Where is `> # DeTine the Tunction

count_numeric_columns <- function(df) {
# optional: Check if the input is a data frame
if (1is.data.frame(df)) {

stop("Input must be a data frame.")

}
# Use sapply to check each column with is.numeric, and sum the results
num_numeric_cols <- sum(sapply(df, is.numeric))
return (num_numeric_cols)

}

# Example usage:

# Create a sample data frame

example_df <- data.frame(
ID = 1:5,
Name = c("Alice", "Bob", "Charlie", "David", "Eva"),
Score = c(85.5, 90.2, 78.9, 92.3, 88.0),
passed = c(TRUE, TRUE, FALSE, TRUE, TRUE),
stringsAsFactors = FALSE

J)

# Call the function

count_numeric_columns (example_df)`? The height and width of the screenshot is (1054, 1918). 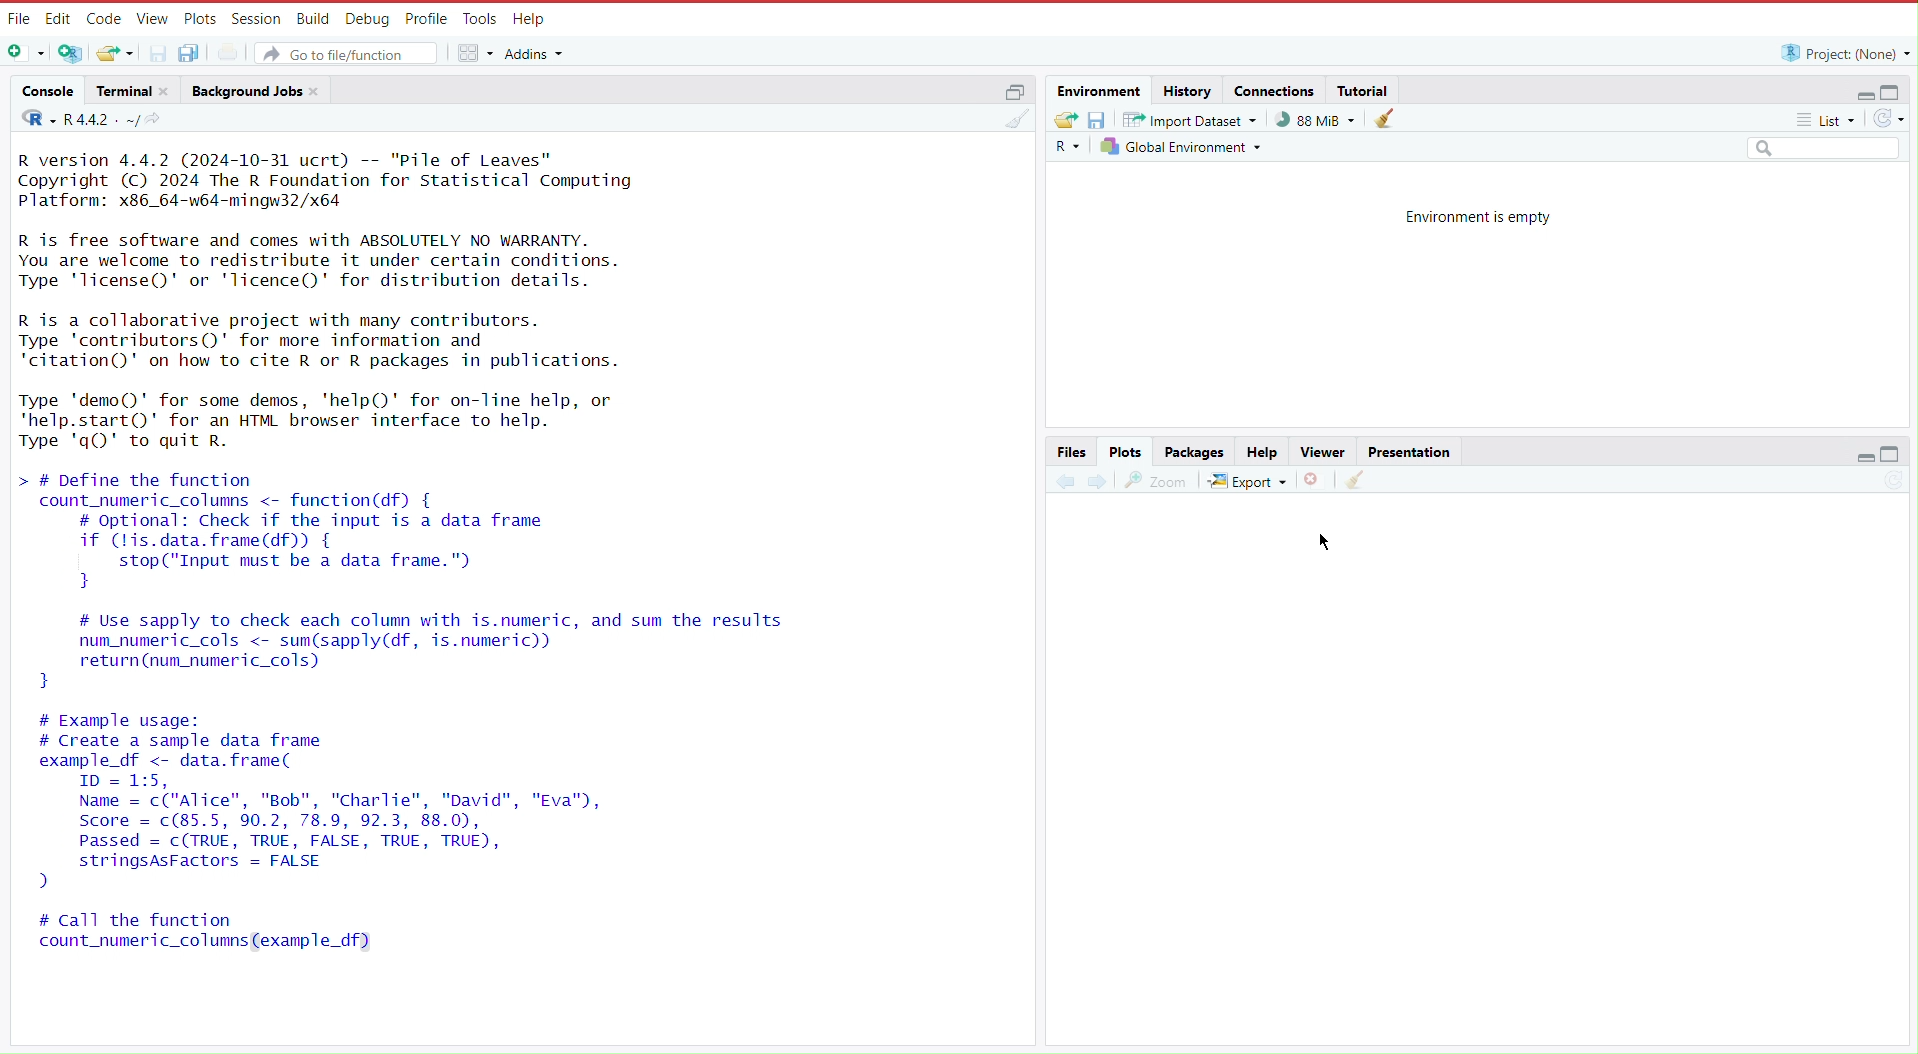 > # DeTine the Tunction

count_numeric_columns <- function(df) {
# optional: Check if the input is a data frame
if (1is.data.frame(df)) {

stop("Input must be a data frame.")

}
# Use sapply to check each column with is.numeric, and sum the results
num_numeric_cols <- sum(sapply(df, is.numeric))
return (num_numeric_cols)

}

# Example usage:

# Create a sample data frame

example_df <- data.frame(
ID = 1:5,
Name = c("Alice", "Bob", "Charlie", "David", "Eva"),
Score = c(85.5, 90.2, 78.9, 92.3, 88.0),
passed = c(TRUE, TRUE, FALSE, TRUE, TRUE),
stringsAsFactors = FALSE

J)

# Call the function

count_numeric_columns (example_df) is located at coordinates (409, 715).